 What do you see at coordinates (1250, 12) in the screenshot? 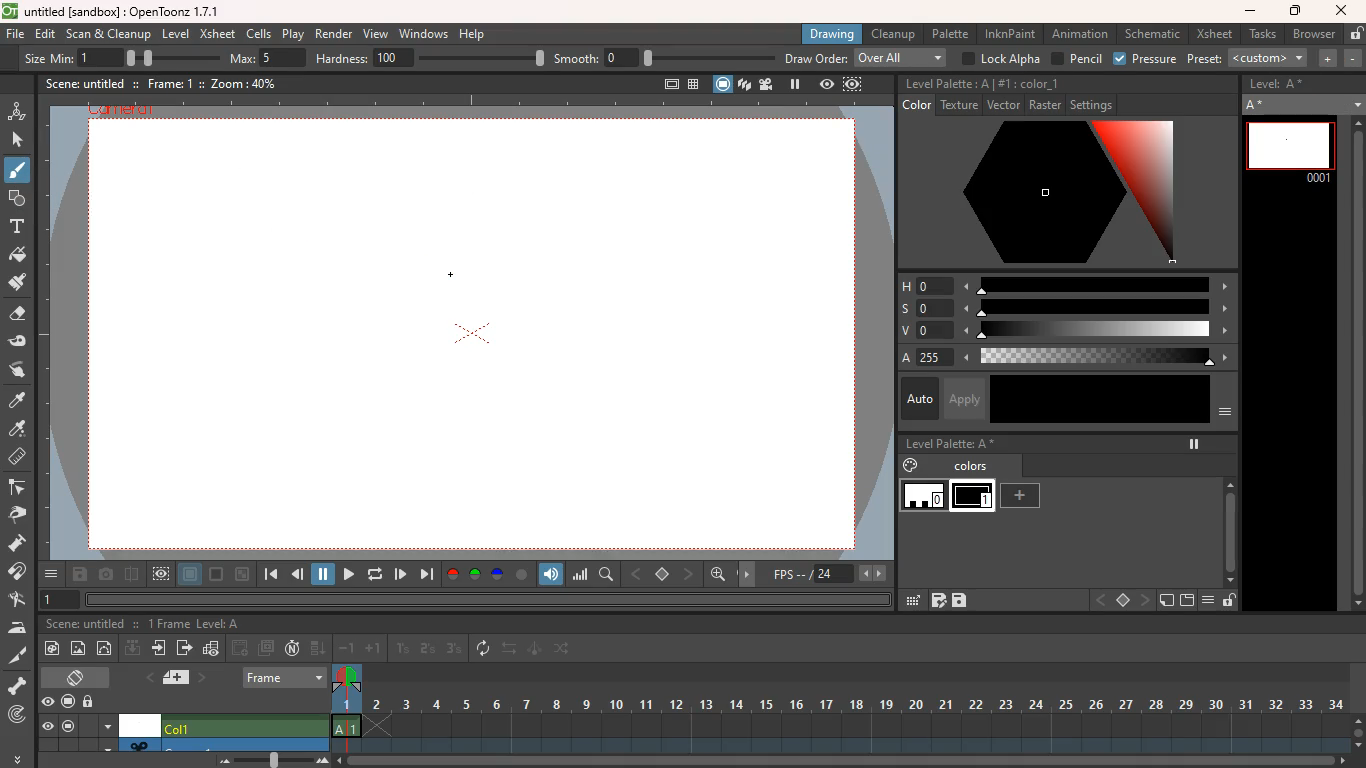
I see `minimize` at bounding box center [1250, 12].